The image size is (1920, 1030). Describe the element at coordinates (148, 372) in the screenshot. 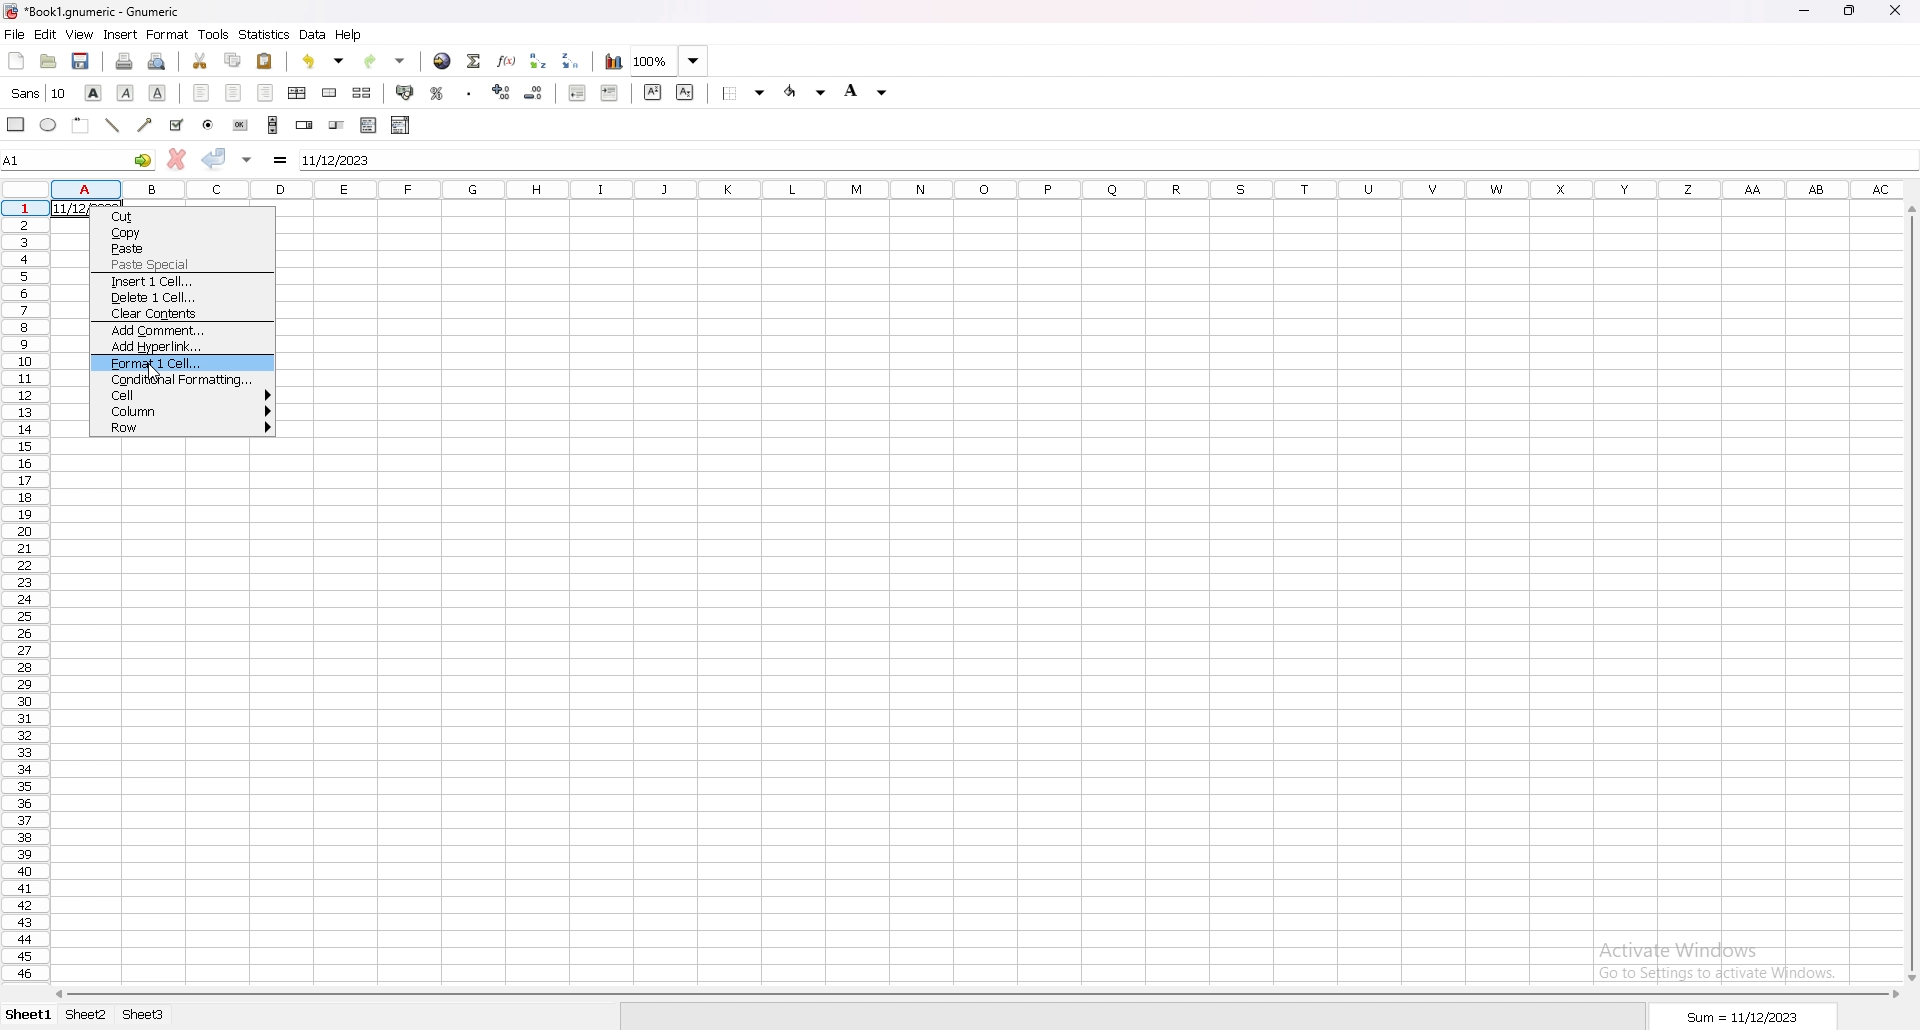

I see `cursor` at that location.